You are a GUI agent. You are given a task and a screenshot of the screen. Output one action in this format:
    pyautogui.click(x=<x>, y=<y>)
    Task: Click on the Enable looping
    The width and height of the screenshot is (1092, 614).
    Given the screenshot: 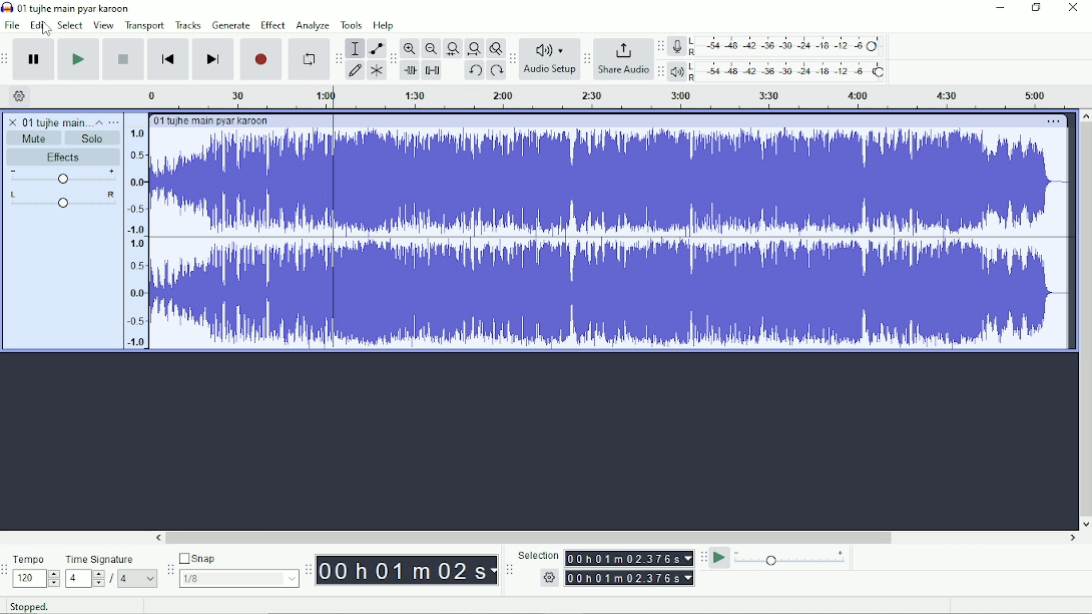 What is the action you would take?
    pyautogui.click(x=309, y=58)
    